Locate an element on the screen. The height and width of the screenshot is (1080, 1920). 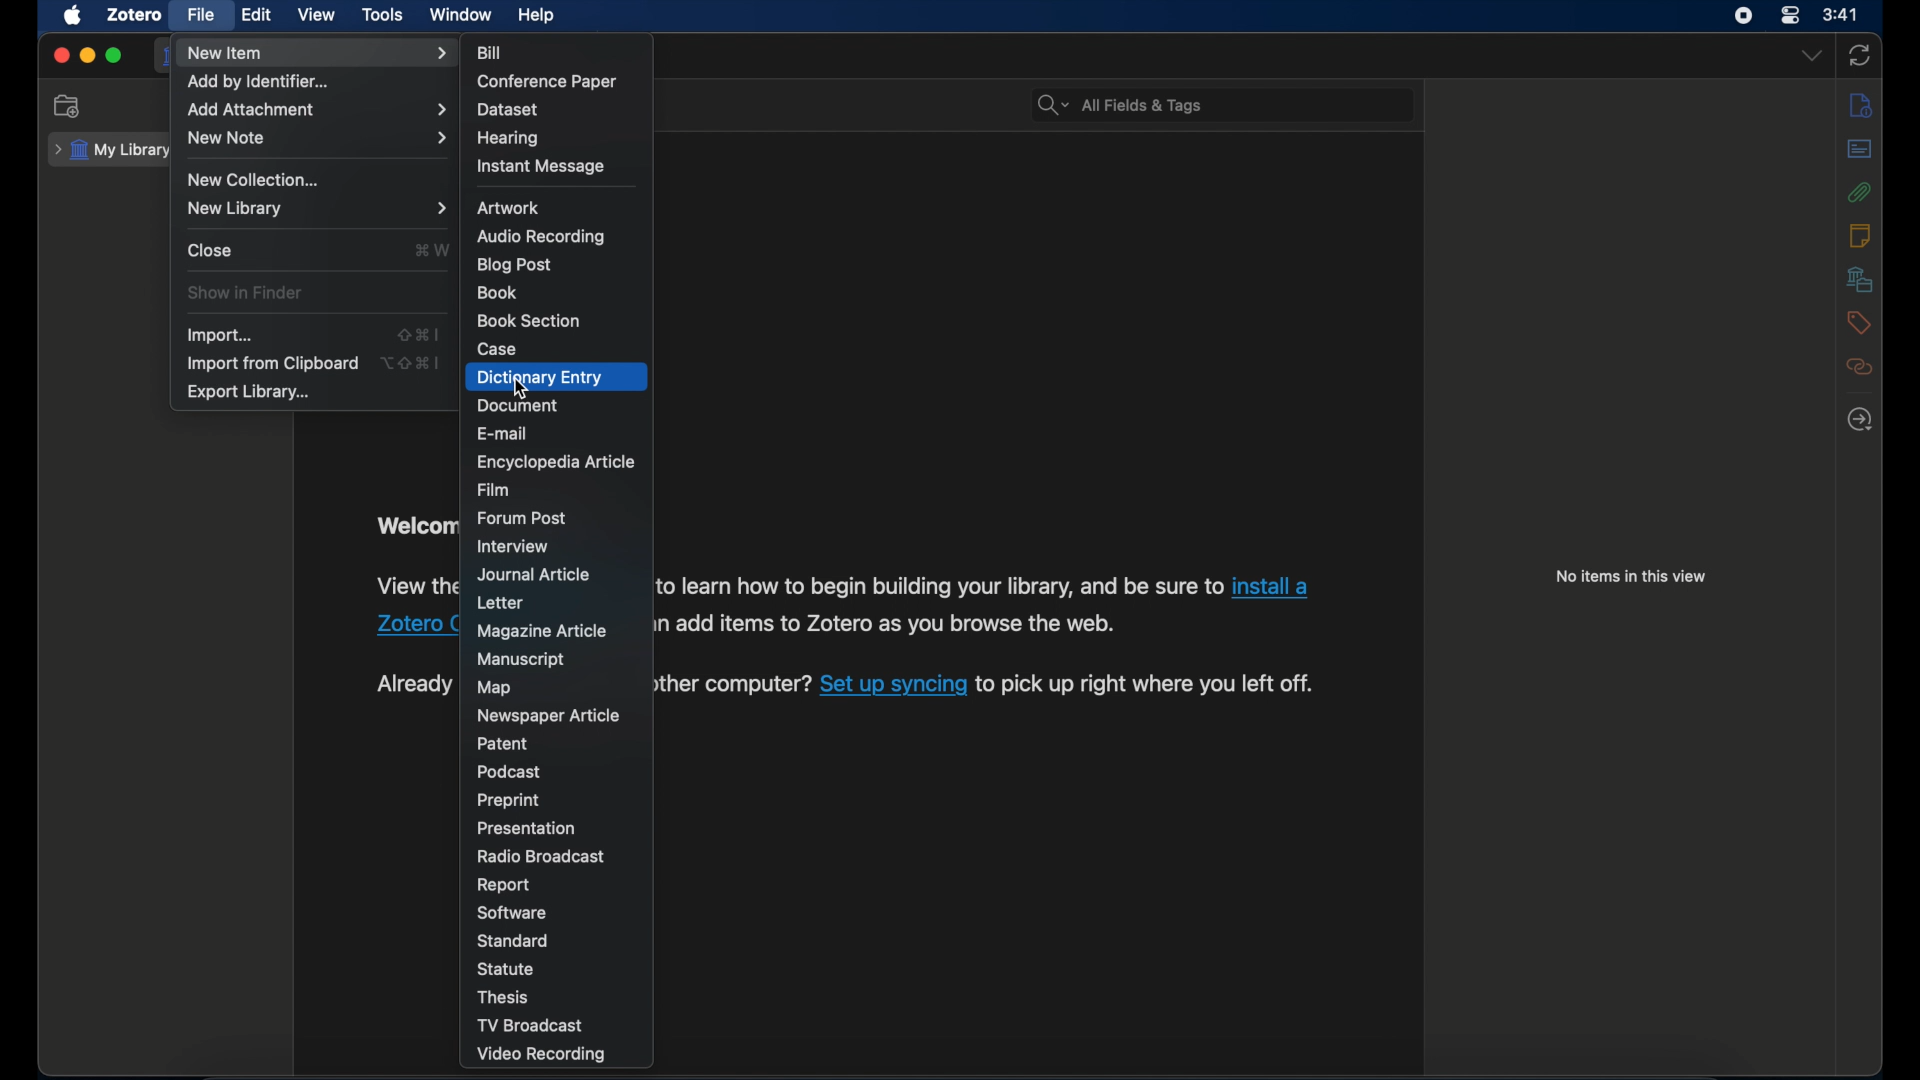
newspaper article is located at coordinates (551, 717).